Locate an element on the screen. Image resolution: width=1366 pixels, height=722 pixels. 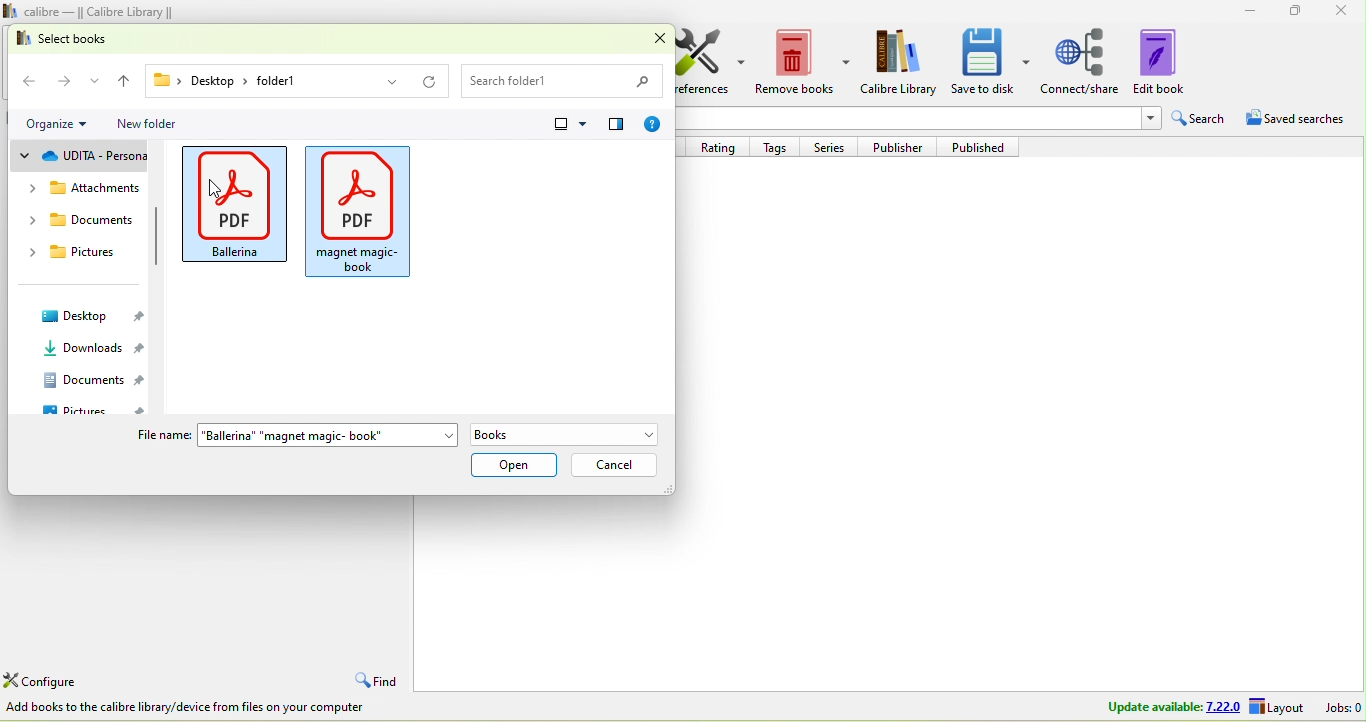
up to desktop is located at coordinates (123, 78).